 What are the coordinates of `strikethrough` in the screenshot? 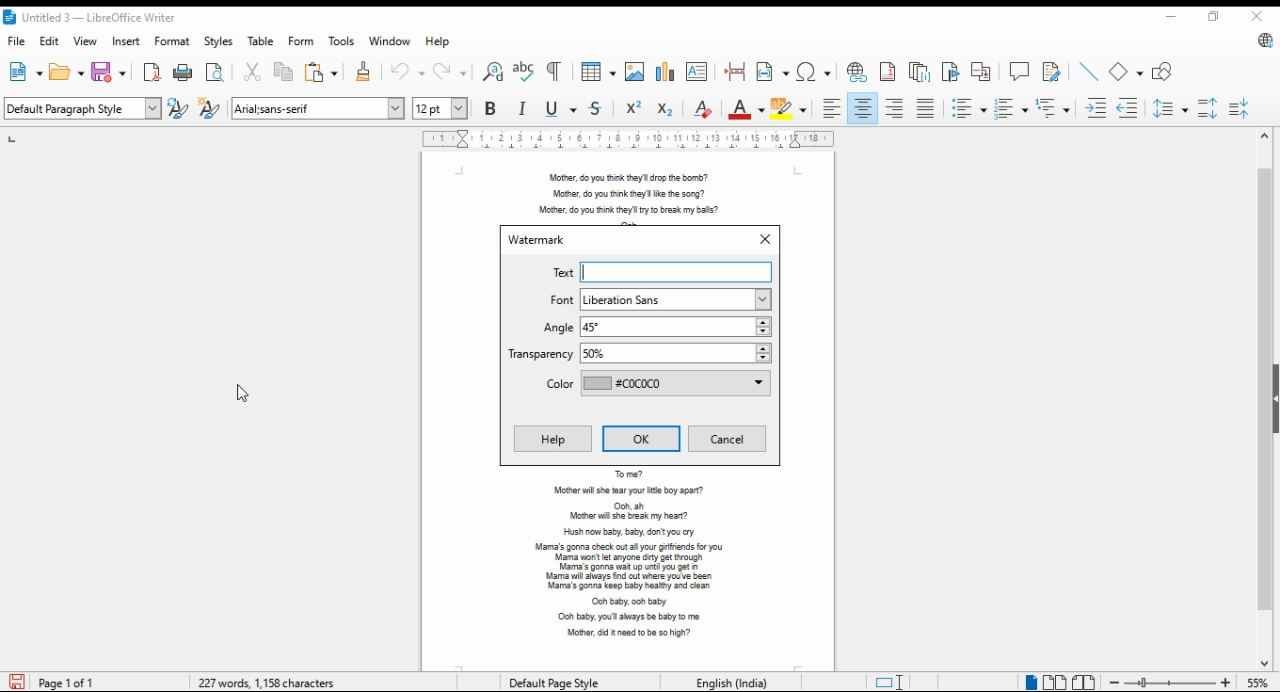 It's located at (596, 107).